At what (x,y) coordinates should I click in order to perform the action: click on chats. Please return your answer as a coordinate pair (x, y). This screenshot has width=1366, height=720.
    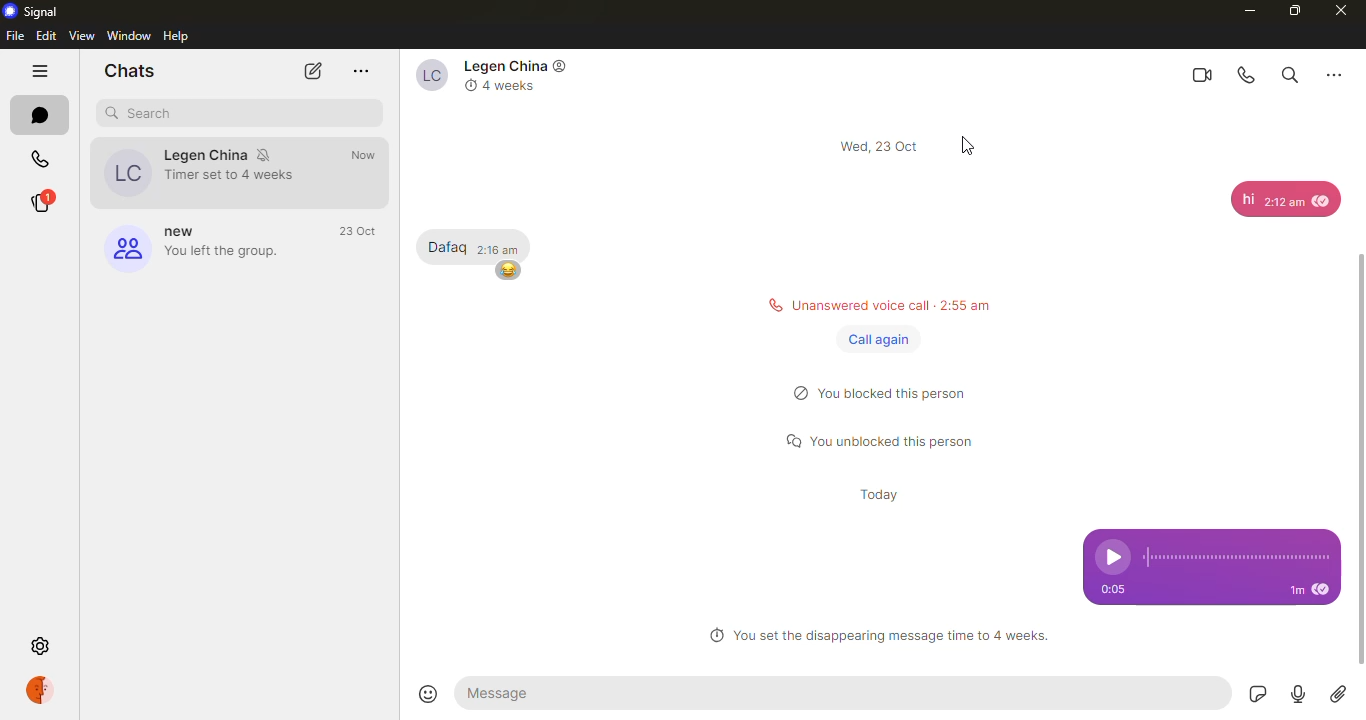
    Looking at the image, I should click on (134, 70).